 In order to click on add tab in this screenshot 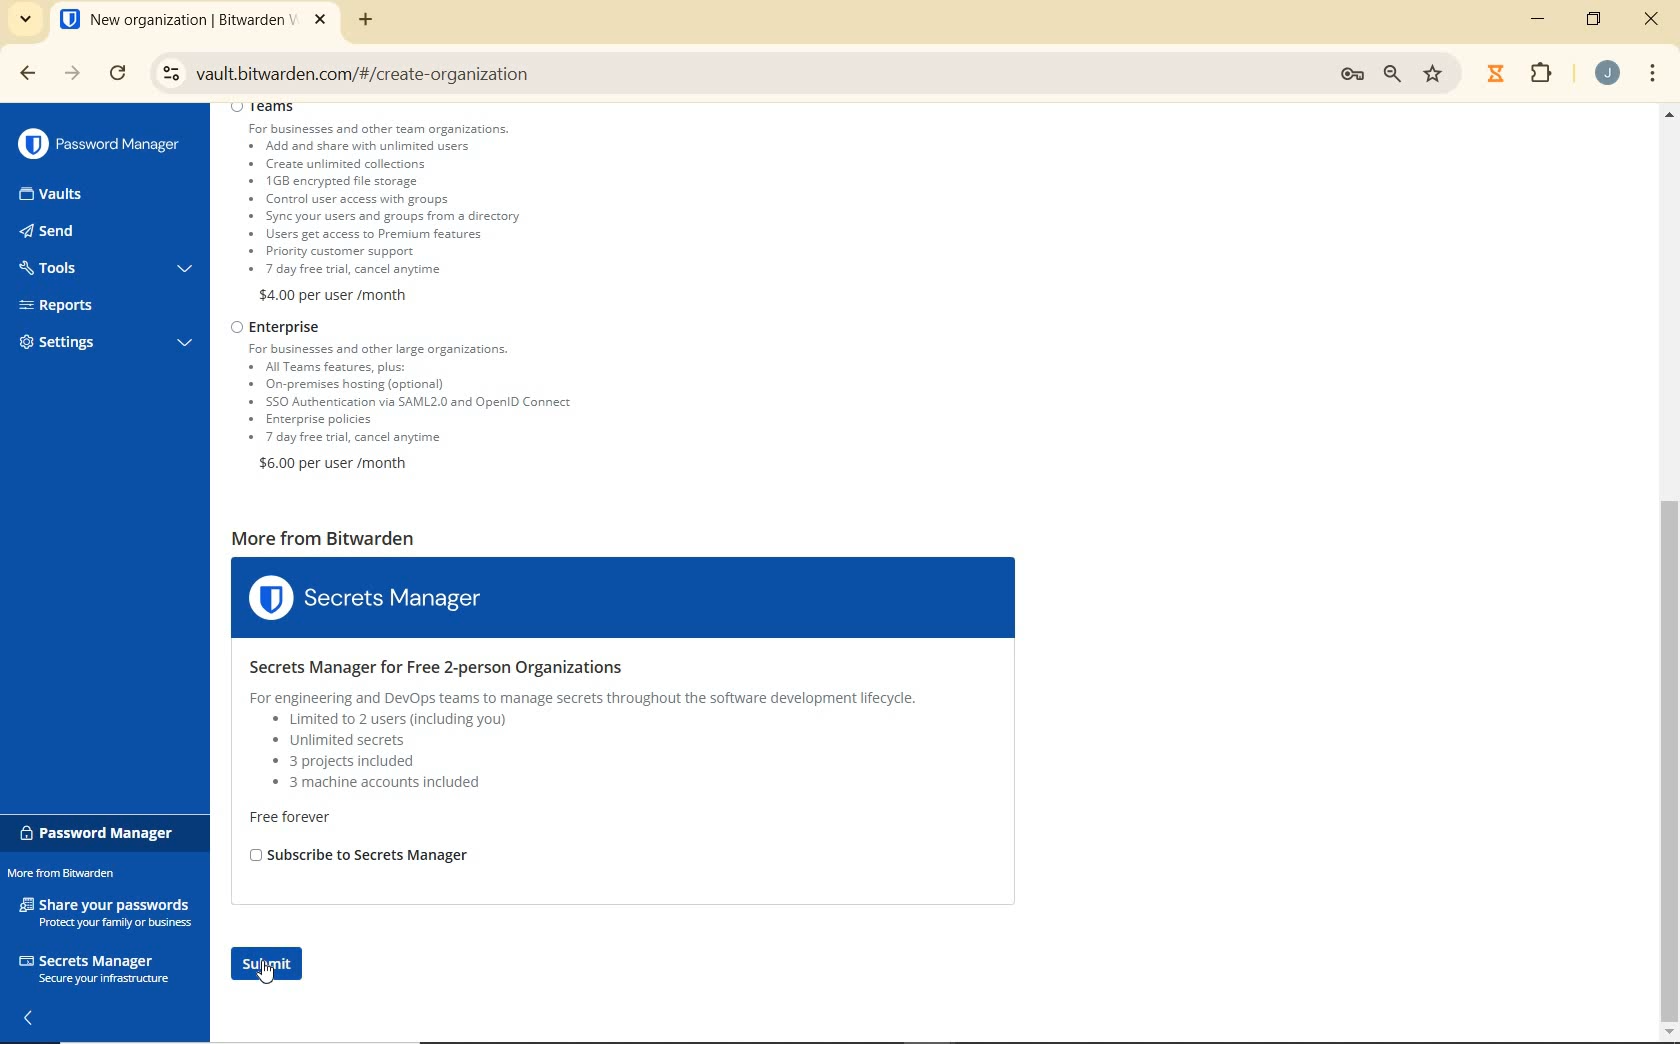, I will do `click(366, 19)`.